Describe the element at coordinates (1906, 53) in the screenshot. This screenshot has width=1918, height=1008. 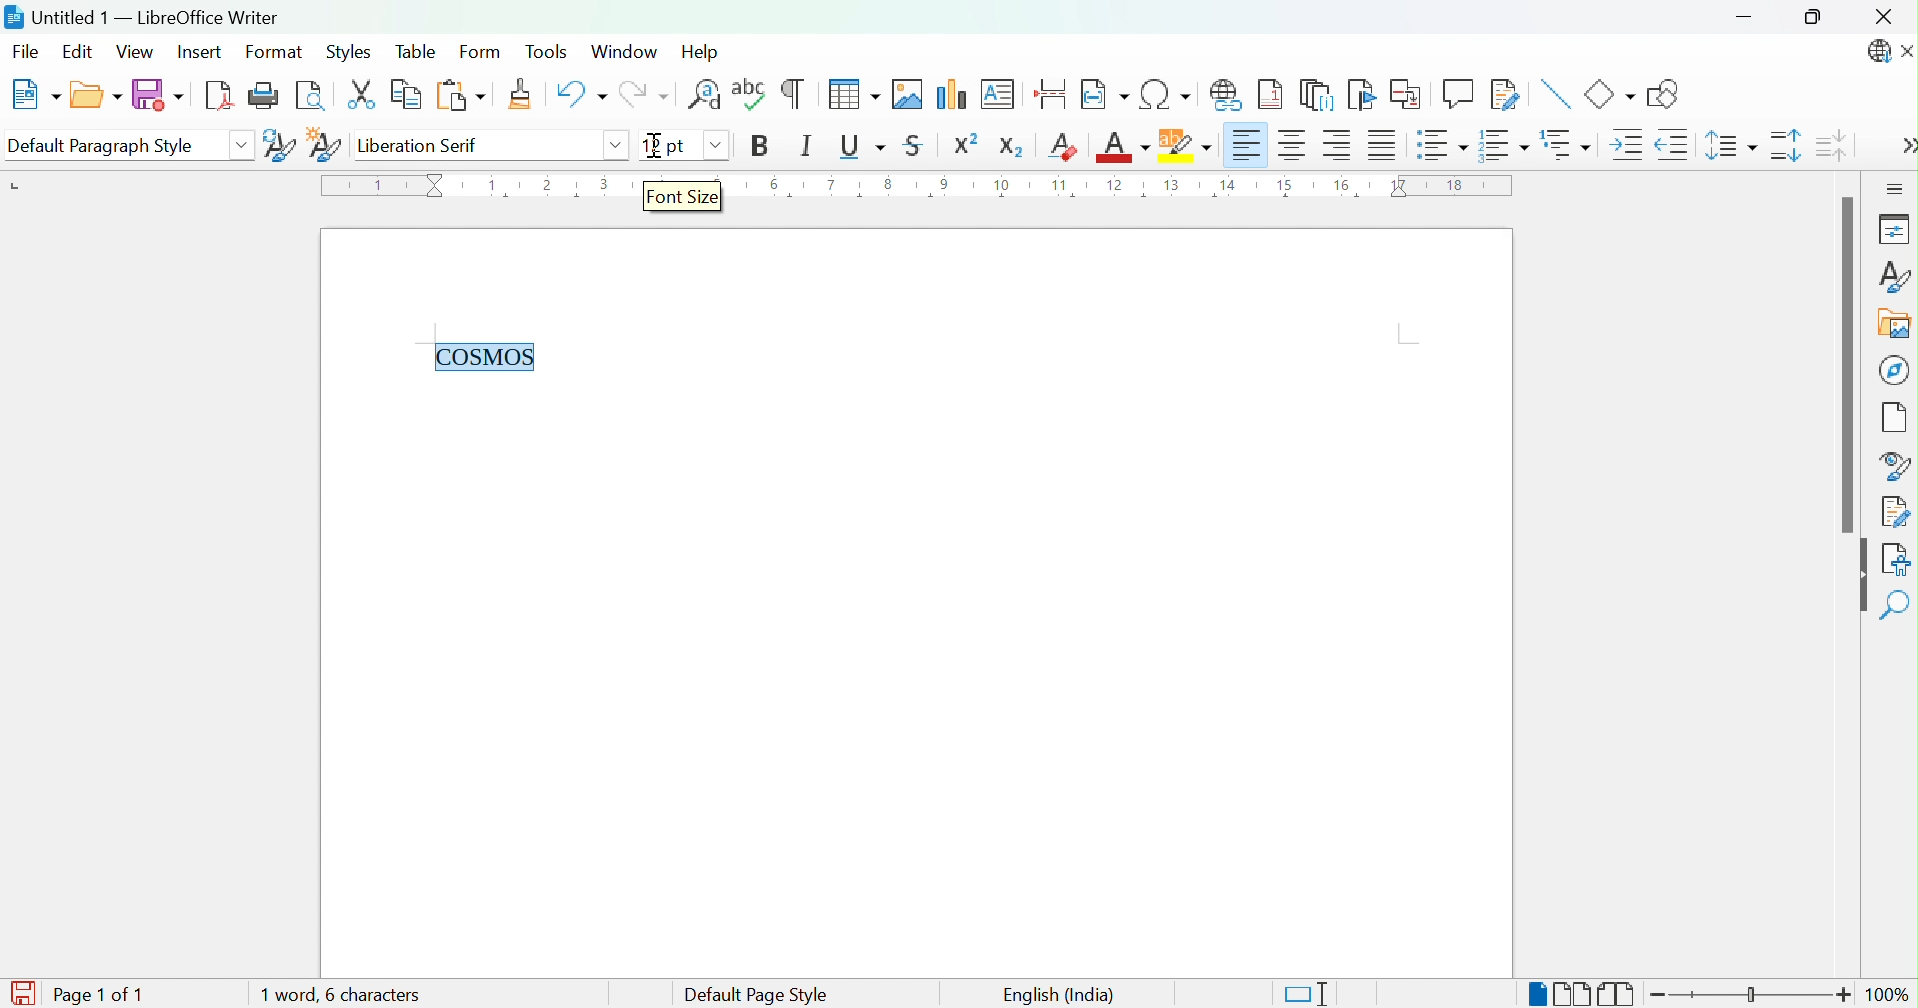
I see `Close` at that location.